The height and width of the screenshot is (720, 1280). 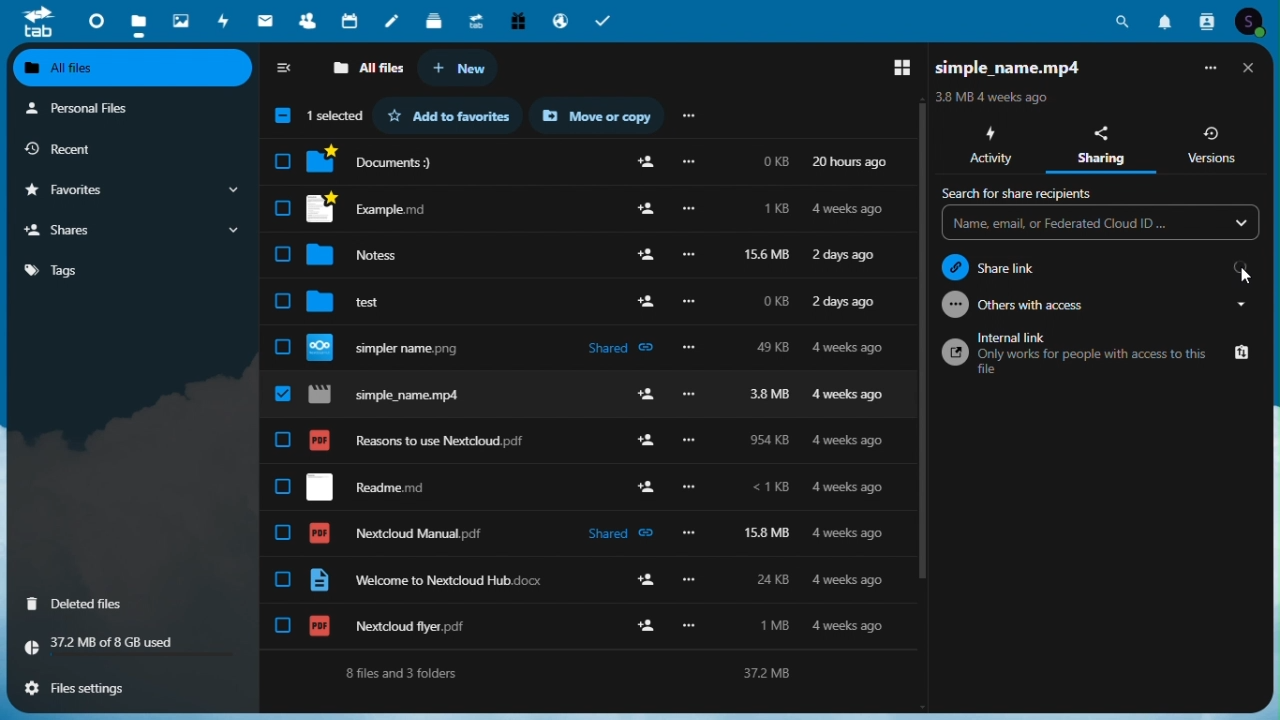 I want to click on Photos, so click(x=182, y=17).